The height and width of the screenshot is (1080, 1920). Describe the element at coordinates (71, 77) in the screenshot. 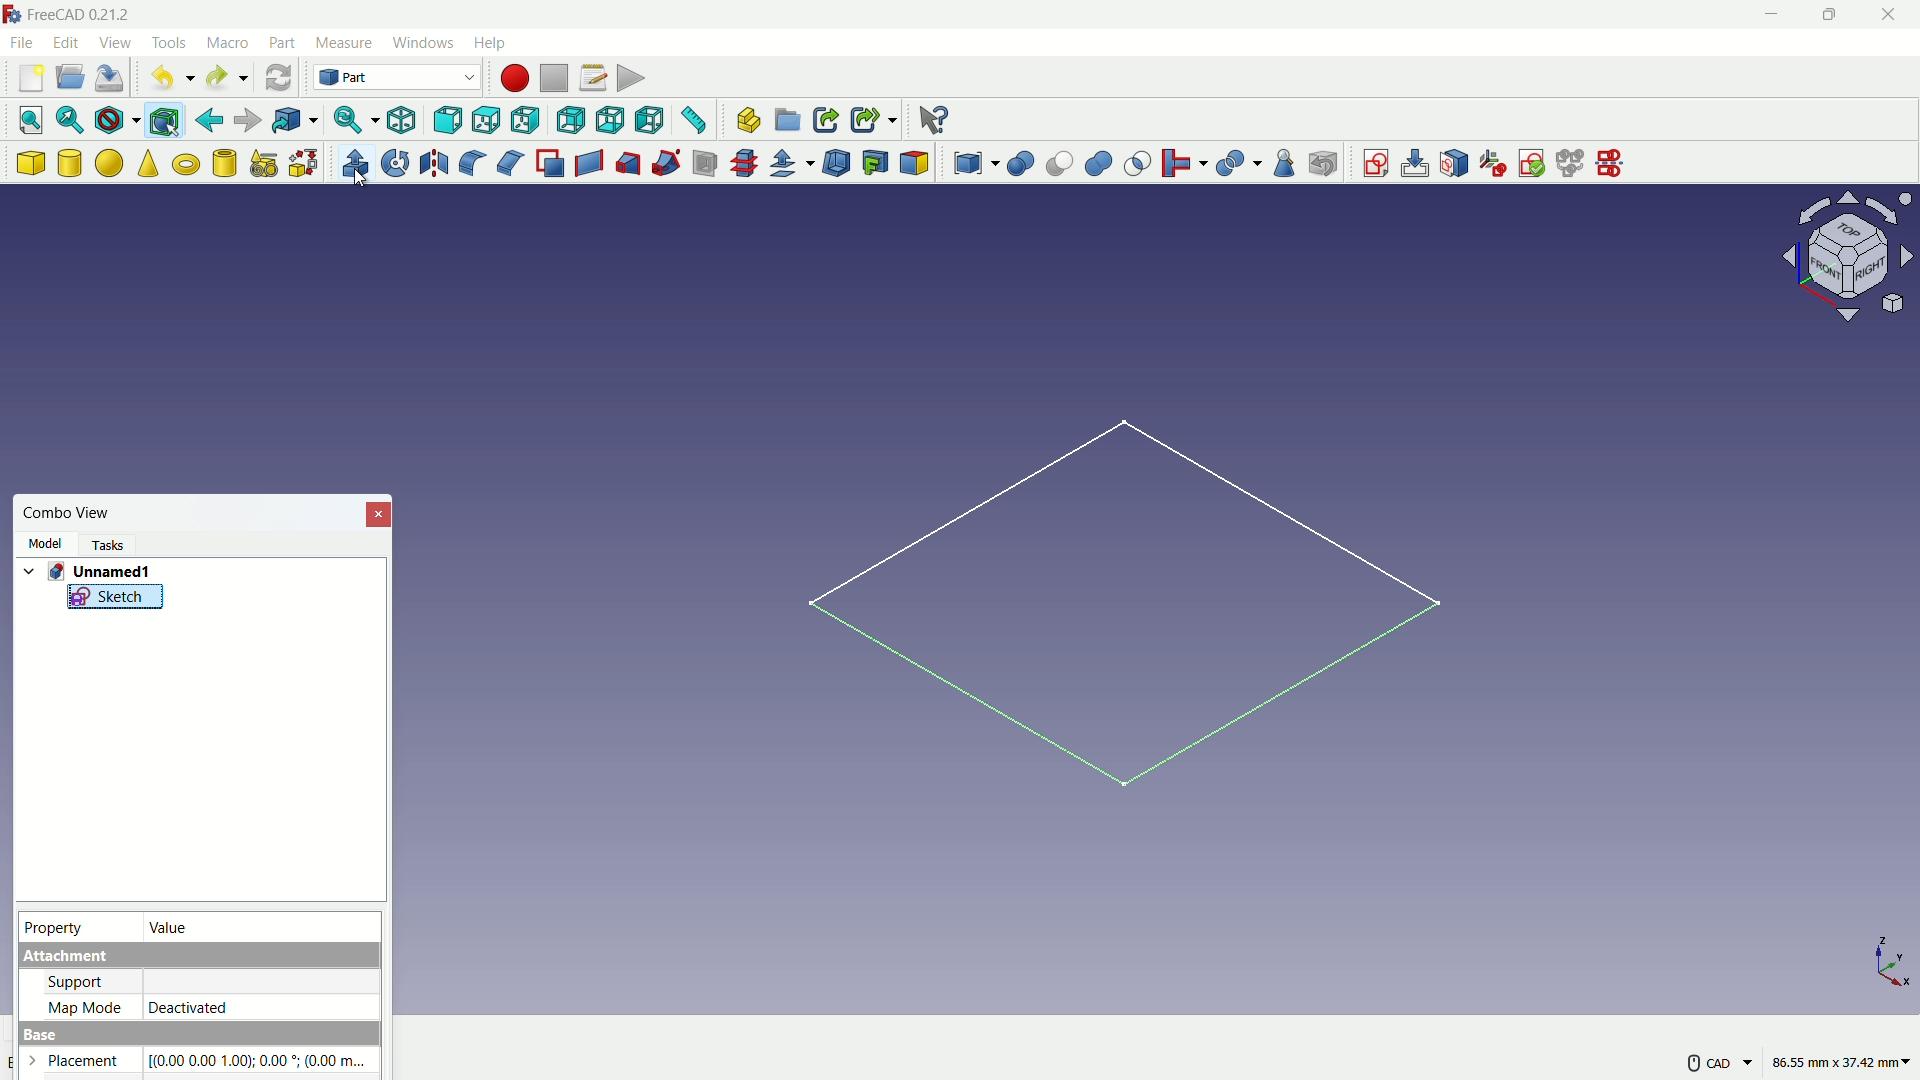

I see `open file` at that location.